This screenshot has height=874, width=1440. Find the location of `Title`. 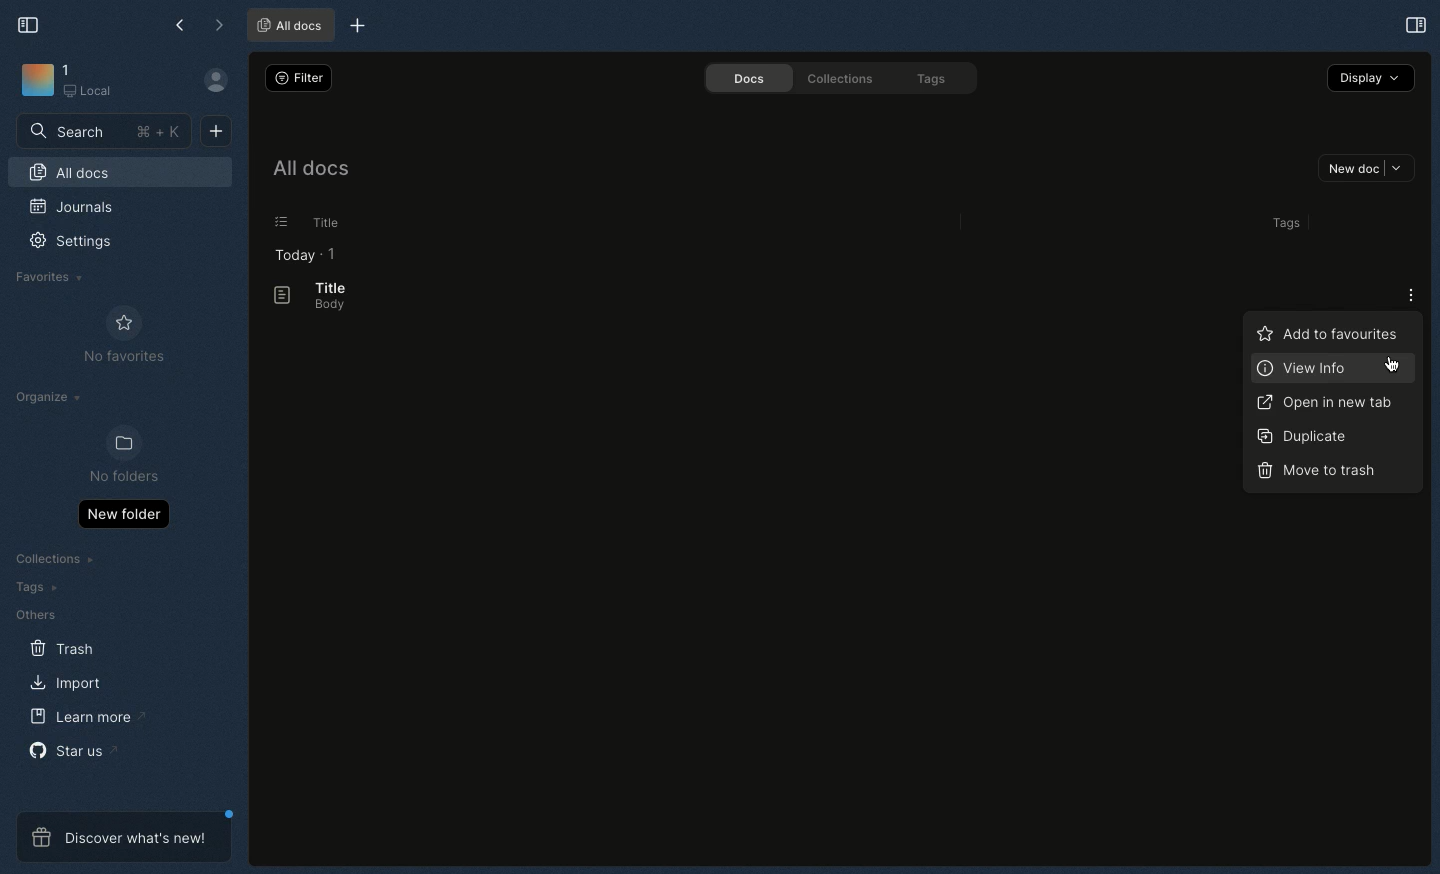

Title is located at coordinates (328, 287).